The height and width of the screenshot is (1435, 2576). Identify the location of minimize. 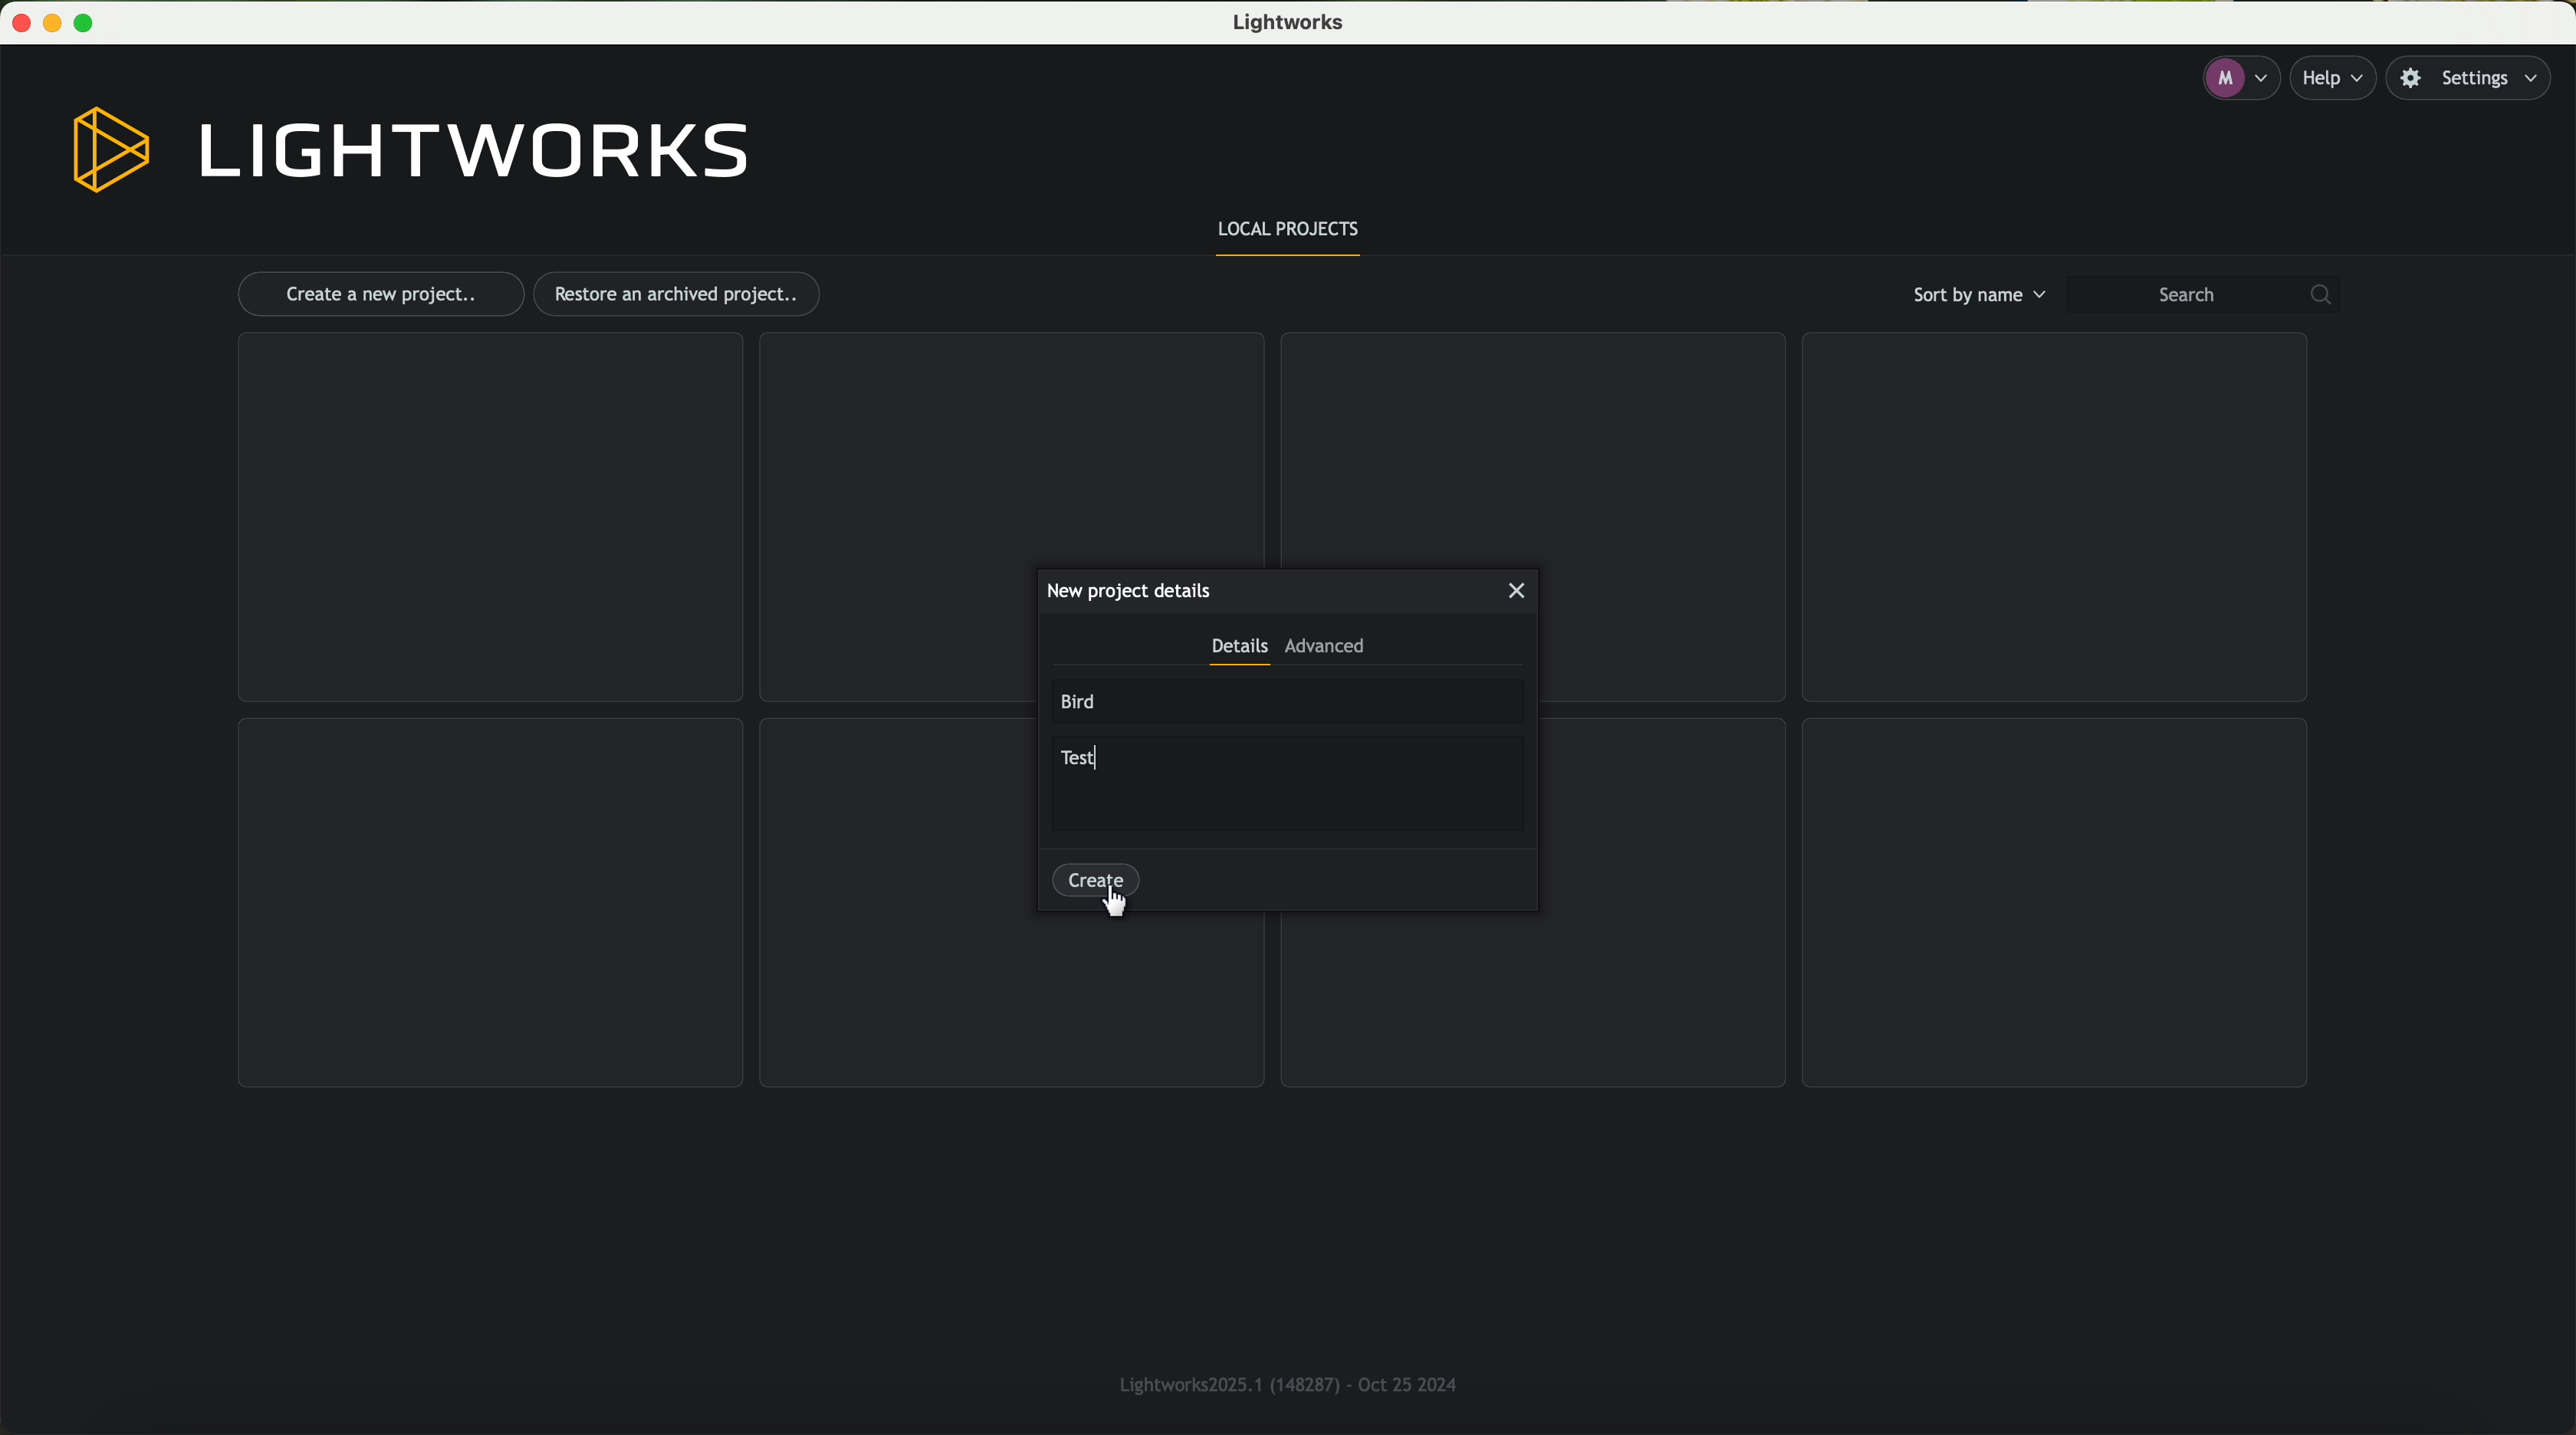
(56, 23).